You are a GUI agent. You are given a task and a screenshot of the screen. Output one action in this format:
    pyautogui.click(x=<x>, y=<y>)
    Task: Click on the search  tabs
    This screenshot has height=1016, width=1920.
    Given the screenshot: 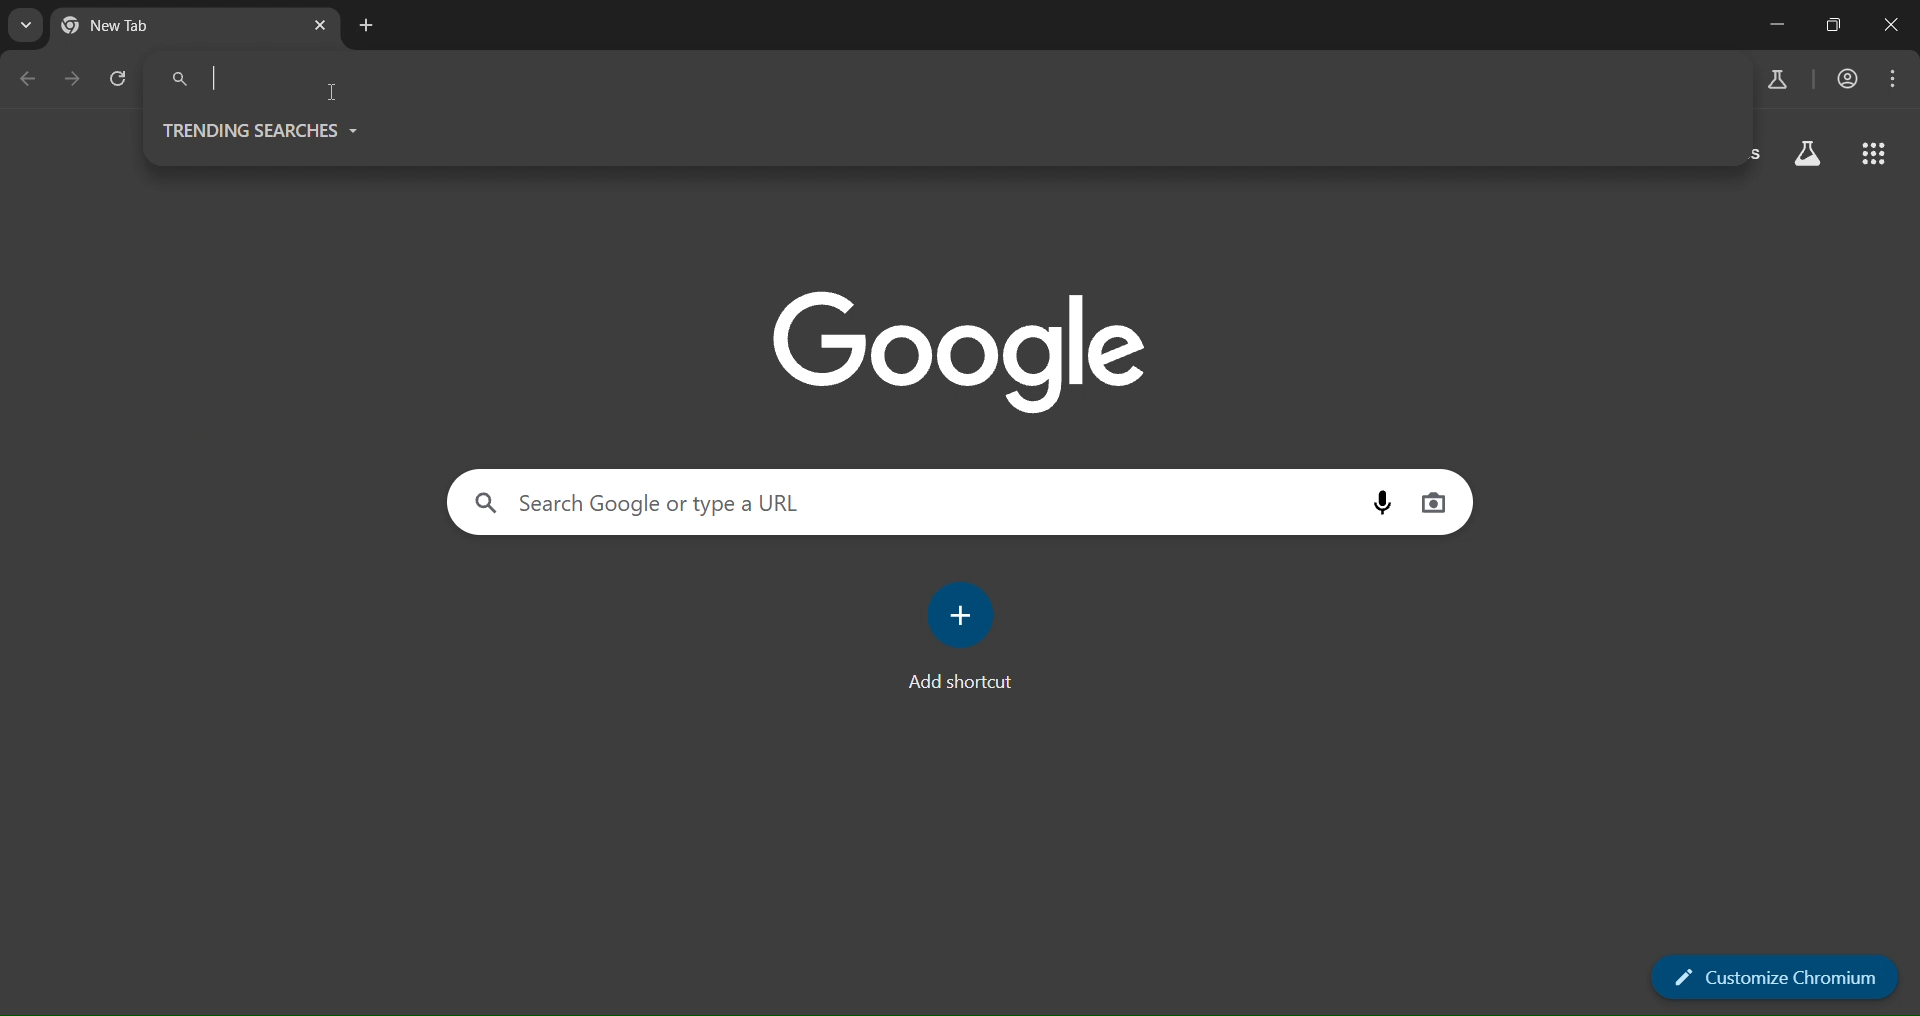 What is the action you would take?
    pyautogui.click(x=25, y=25)
    